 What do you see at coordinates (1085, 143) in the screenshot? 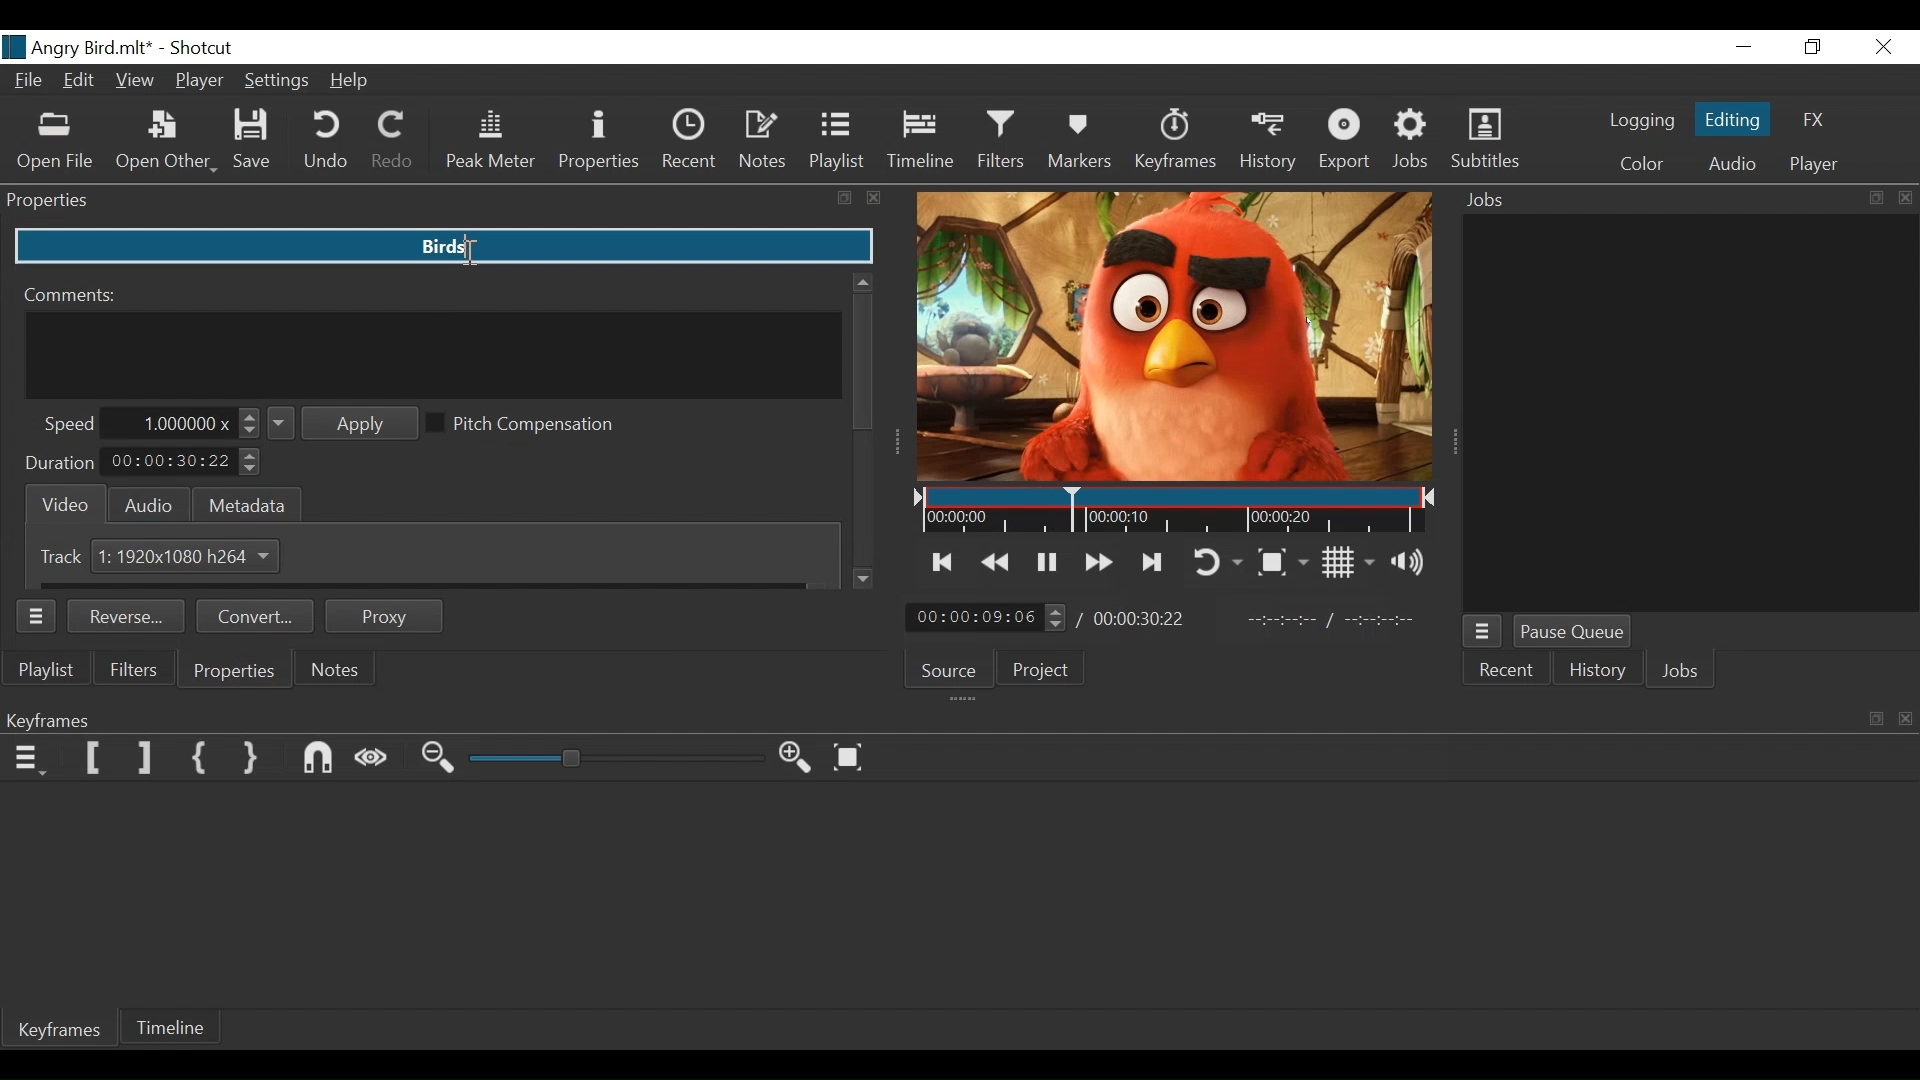
I see `Markers` at bounding box center [1085, 143].